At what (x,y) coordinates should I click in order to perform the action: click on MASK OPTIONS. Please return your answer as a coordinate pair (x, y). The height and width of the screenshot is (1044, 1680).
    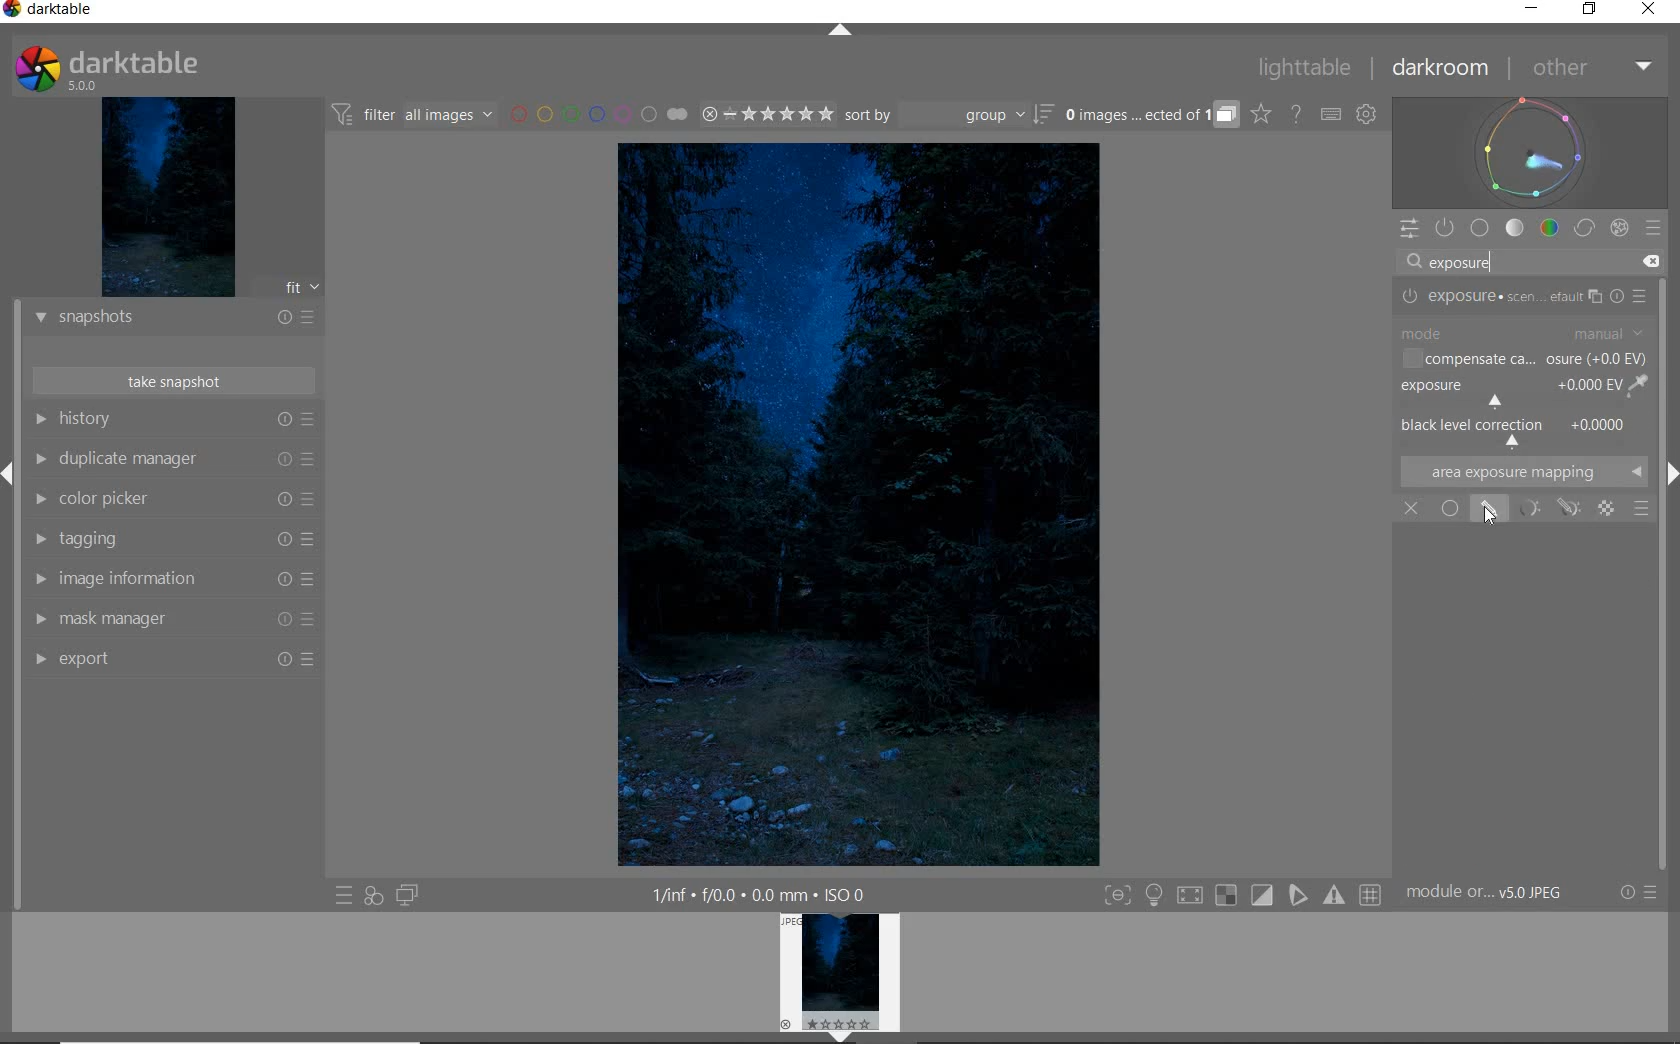
    Looking at the image, I should click on (1546, 508).